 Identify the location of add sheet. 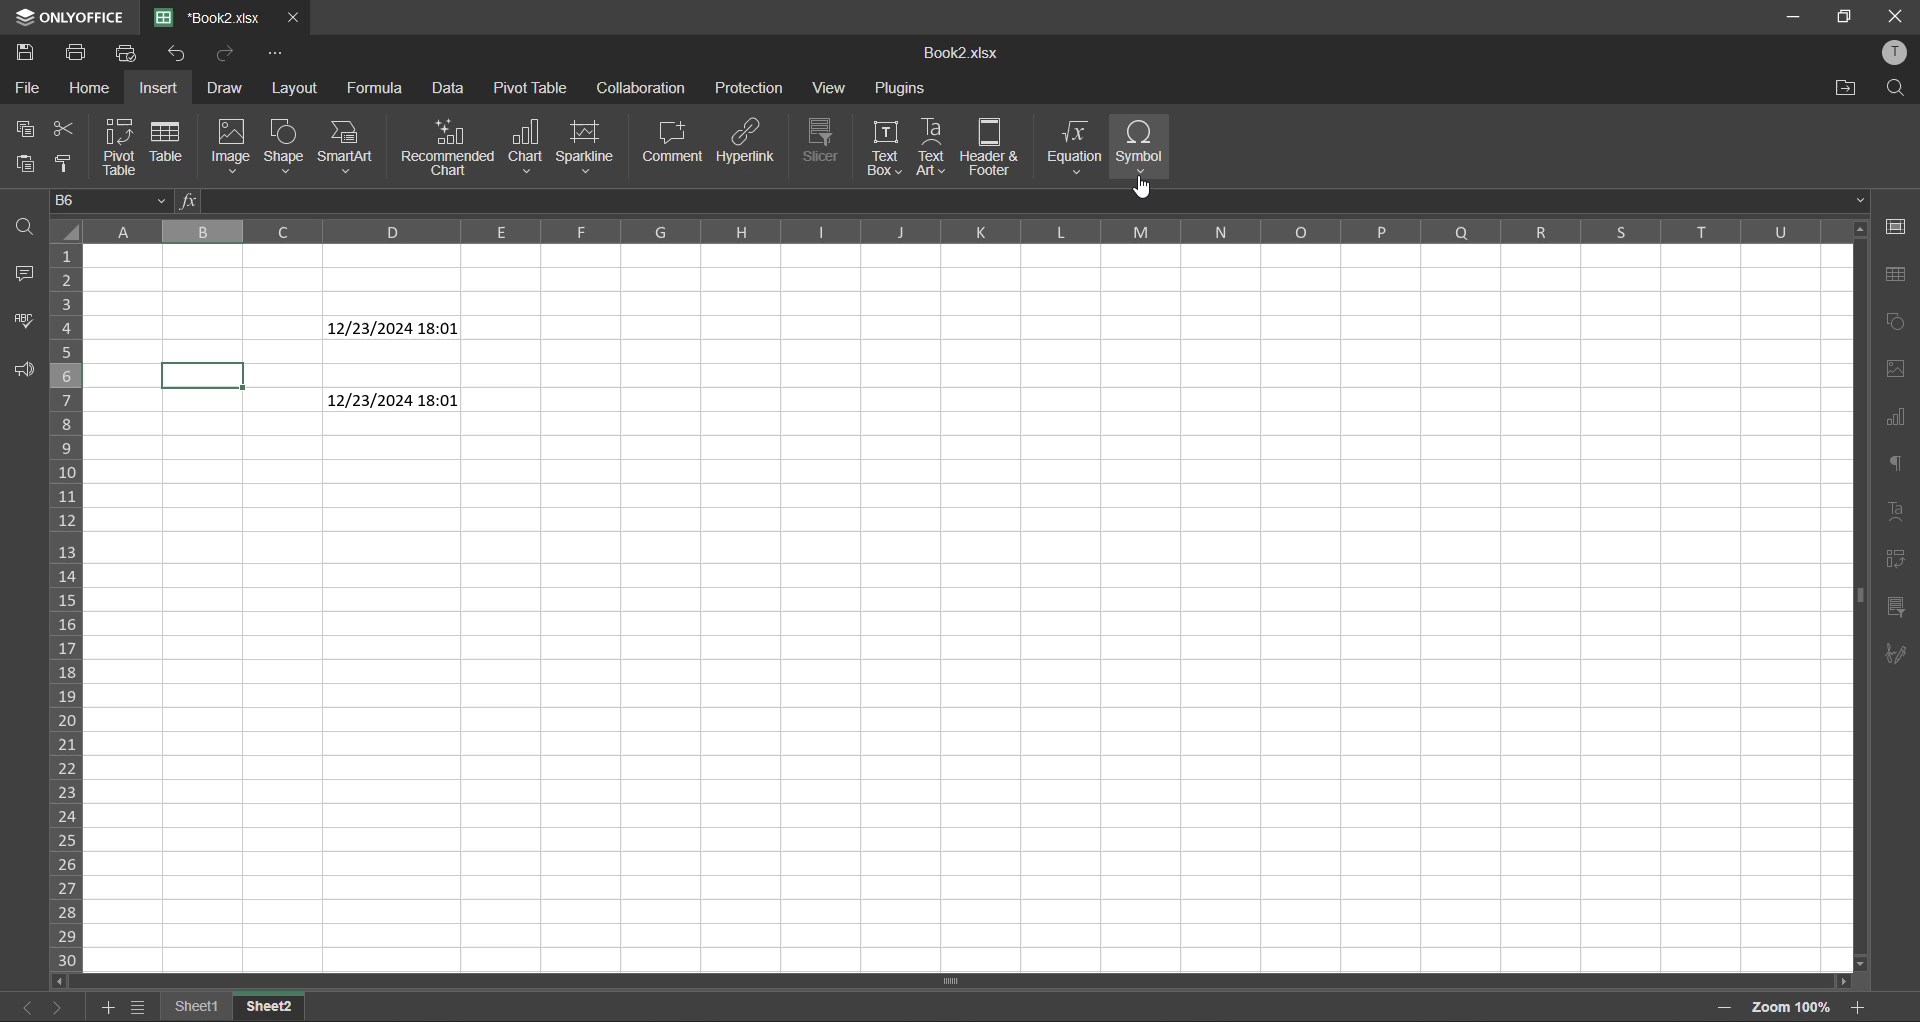
(107, 1008).